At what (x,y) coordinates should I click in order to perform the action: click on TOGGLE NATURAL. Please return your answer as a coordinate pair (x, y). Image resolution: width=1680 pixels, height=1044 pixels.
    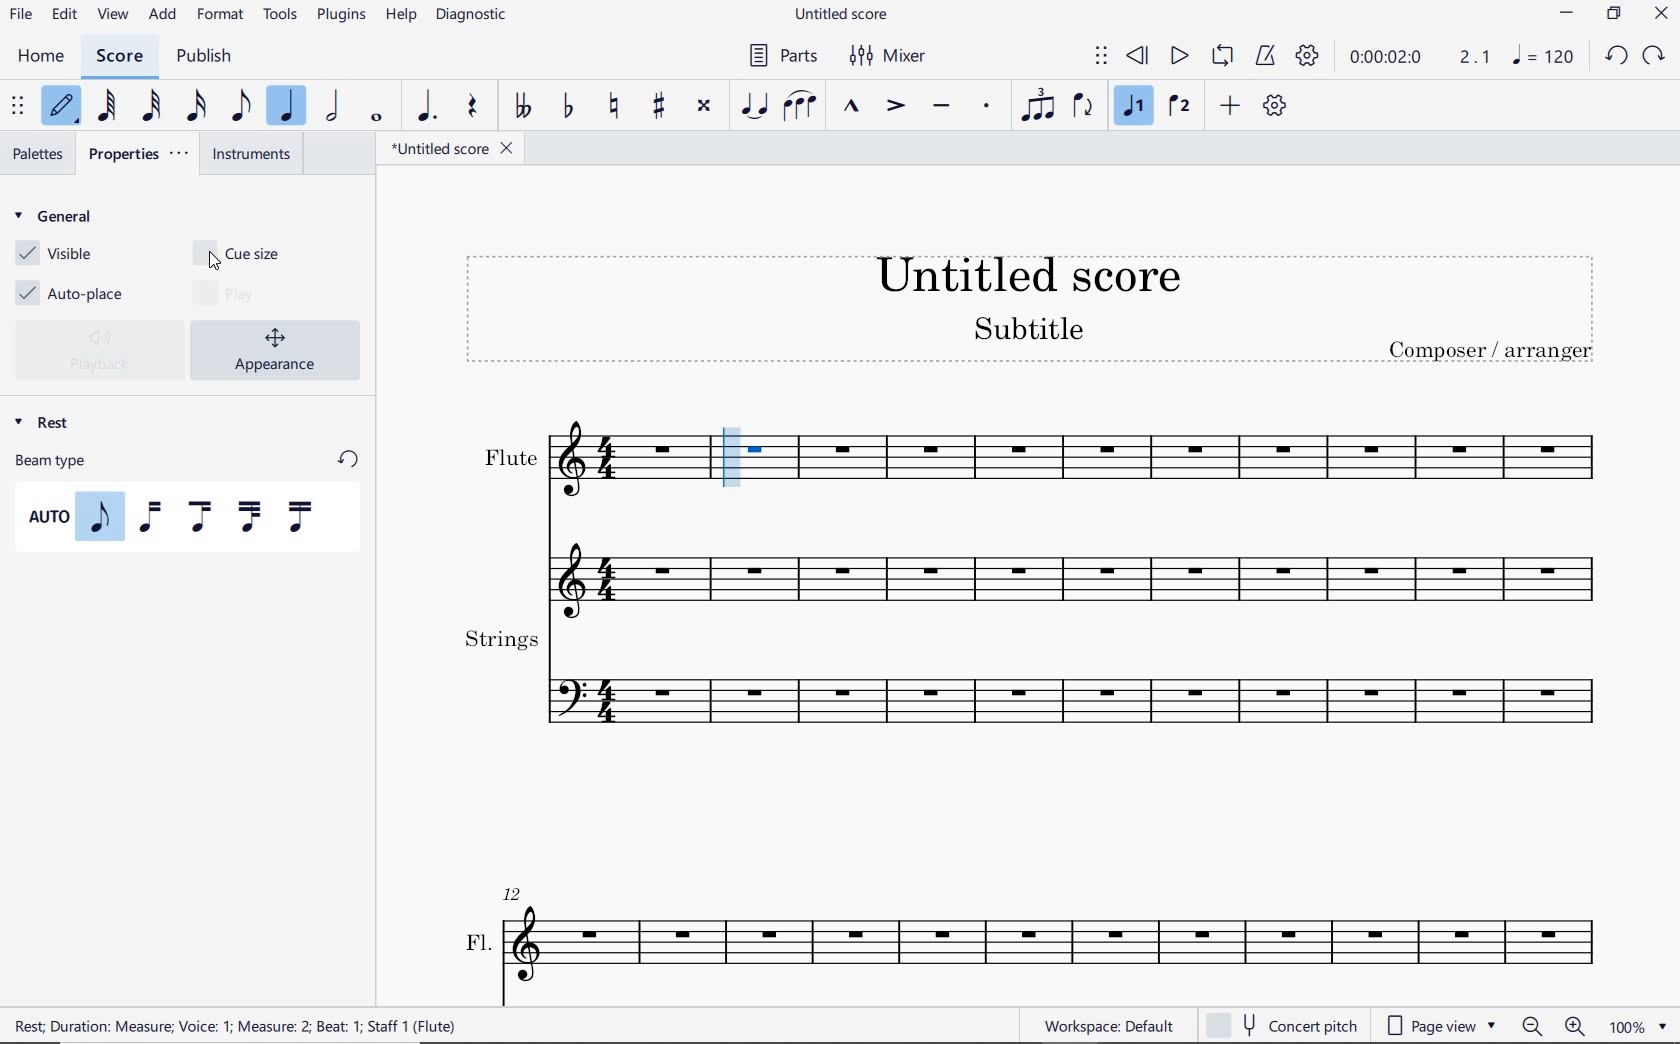
    Looking at the image, I should click on (616, 105).